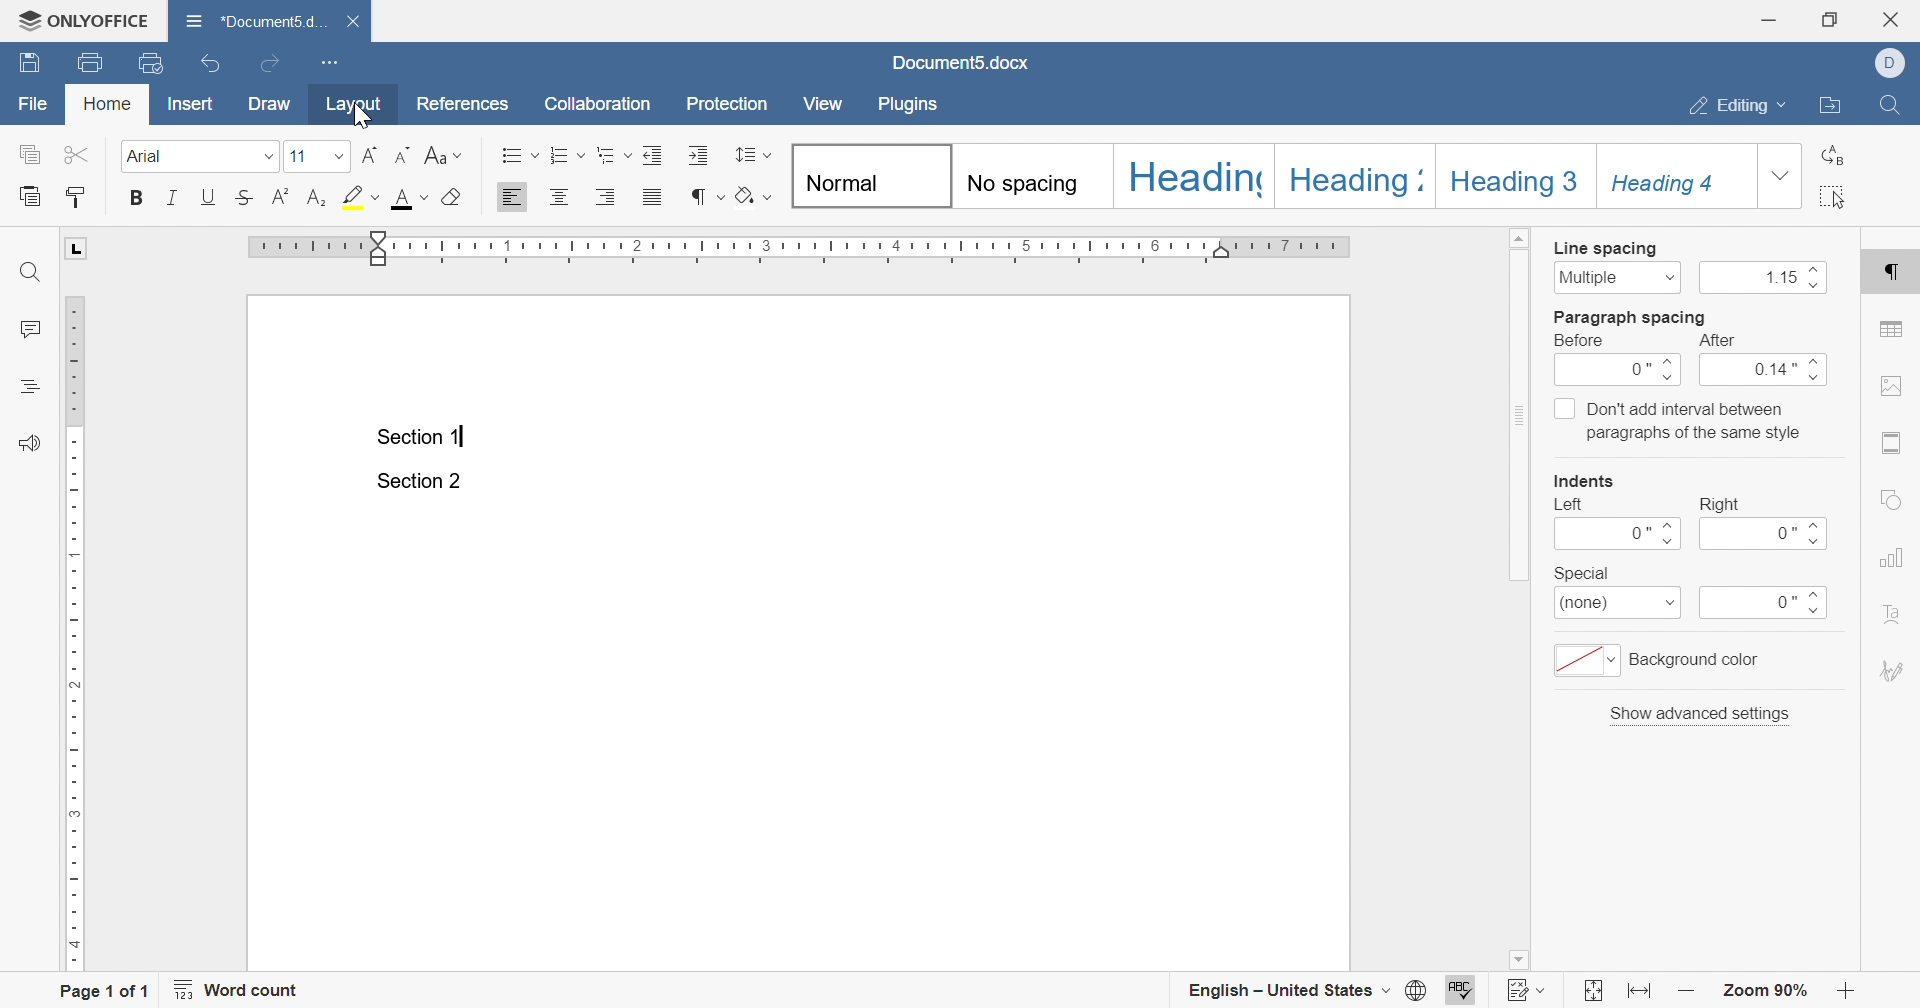  I want to click on ONLYOFFICE, so click(83, 22).